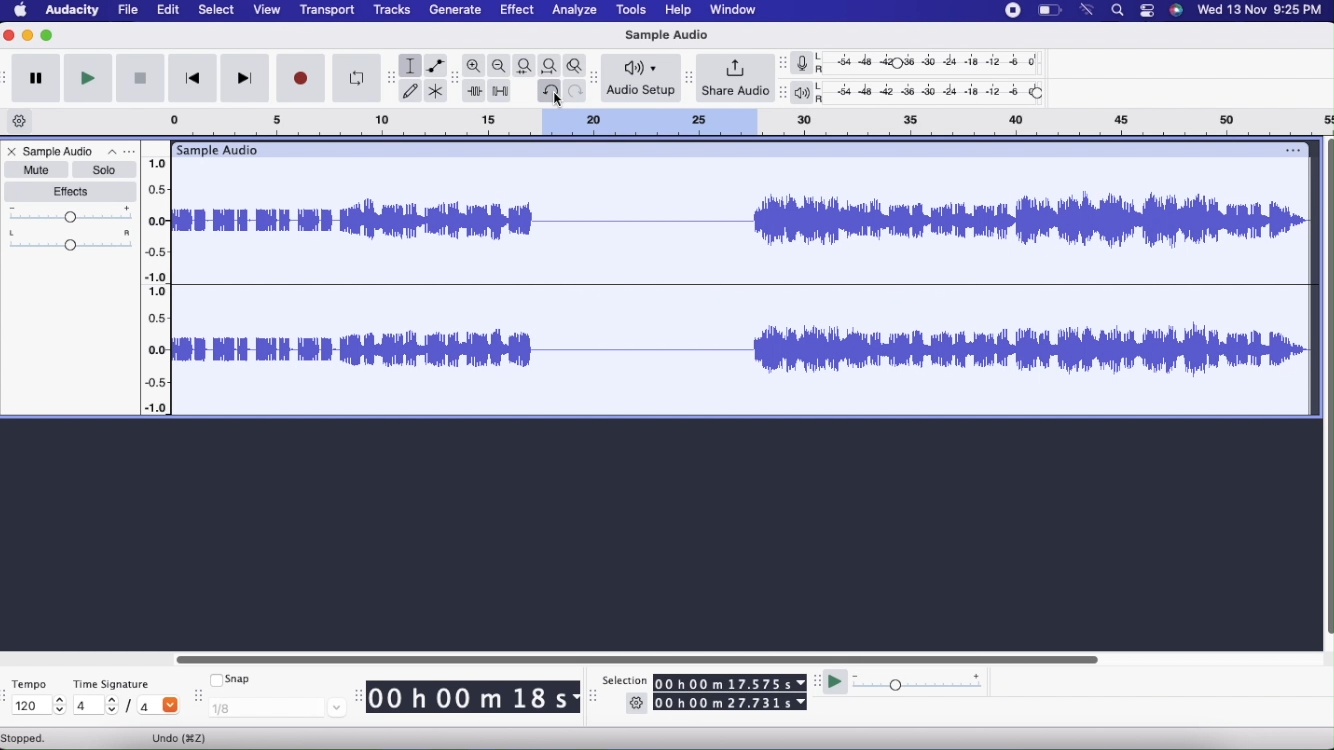  I want to click on Zoom in, so click(473, 65).